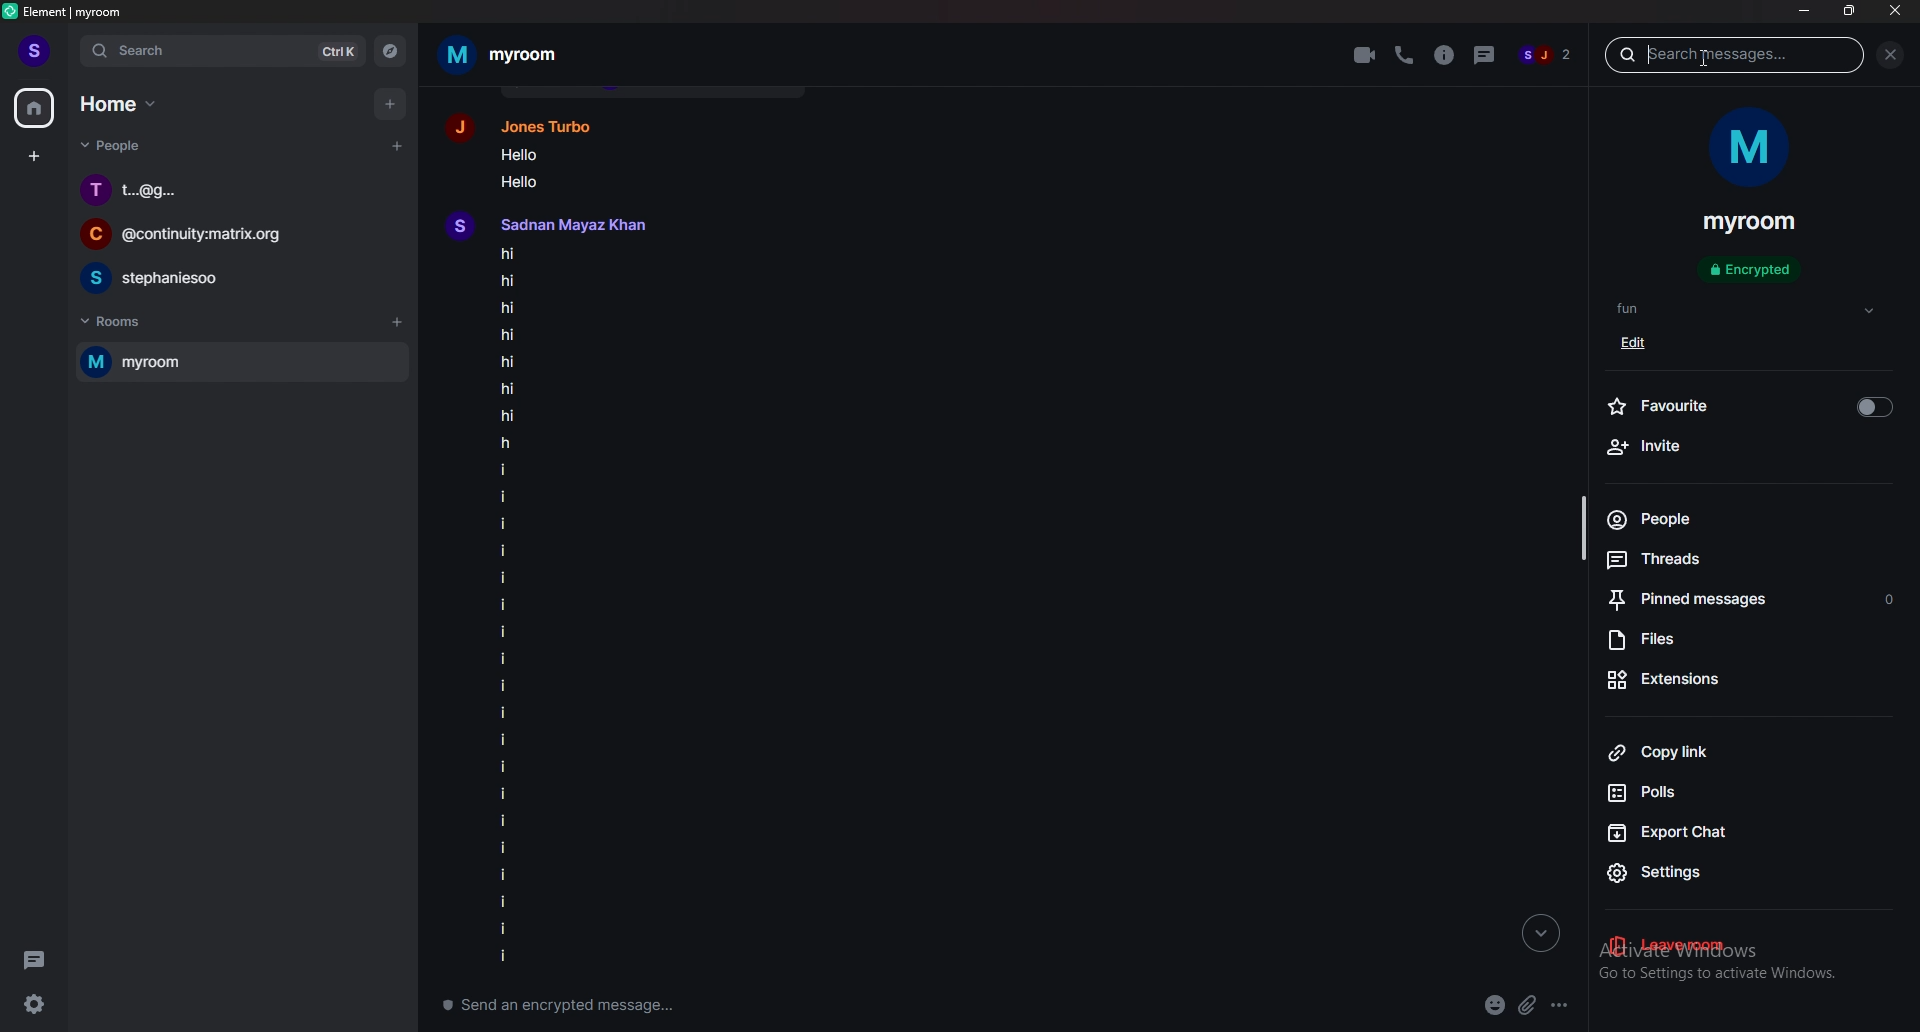 This screenshot has width=1920, height=1032. What do you see at coordinates (1752, 406) in the screenshot?
I see `favourite` at bounding box center [1752, 406].